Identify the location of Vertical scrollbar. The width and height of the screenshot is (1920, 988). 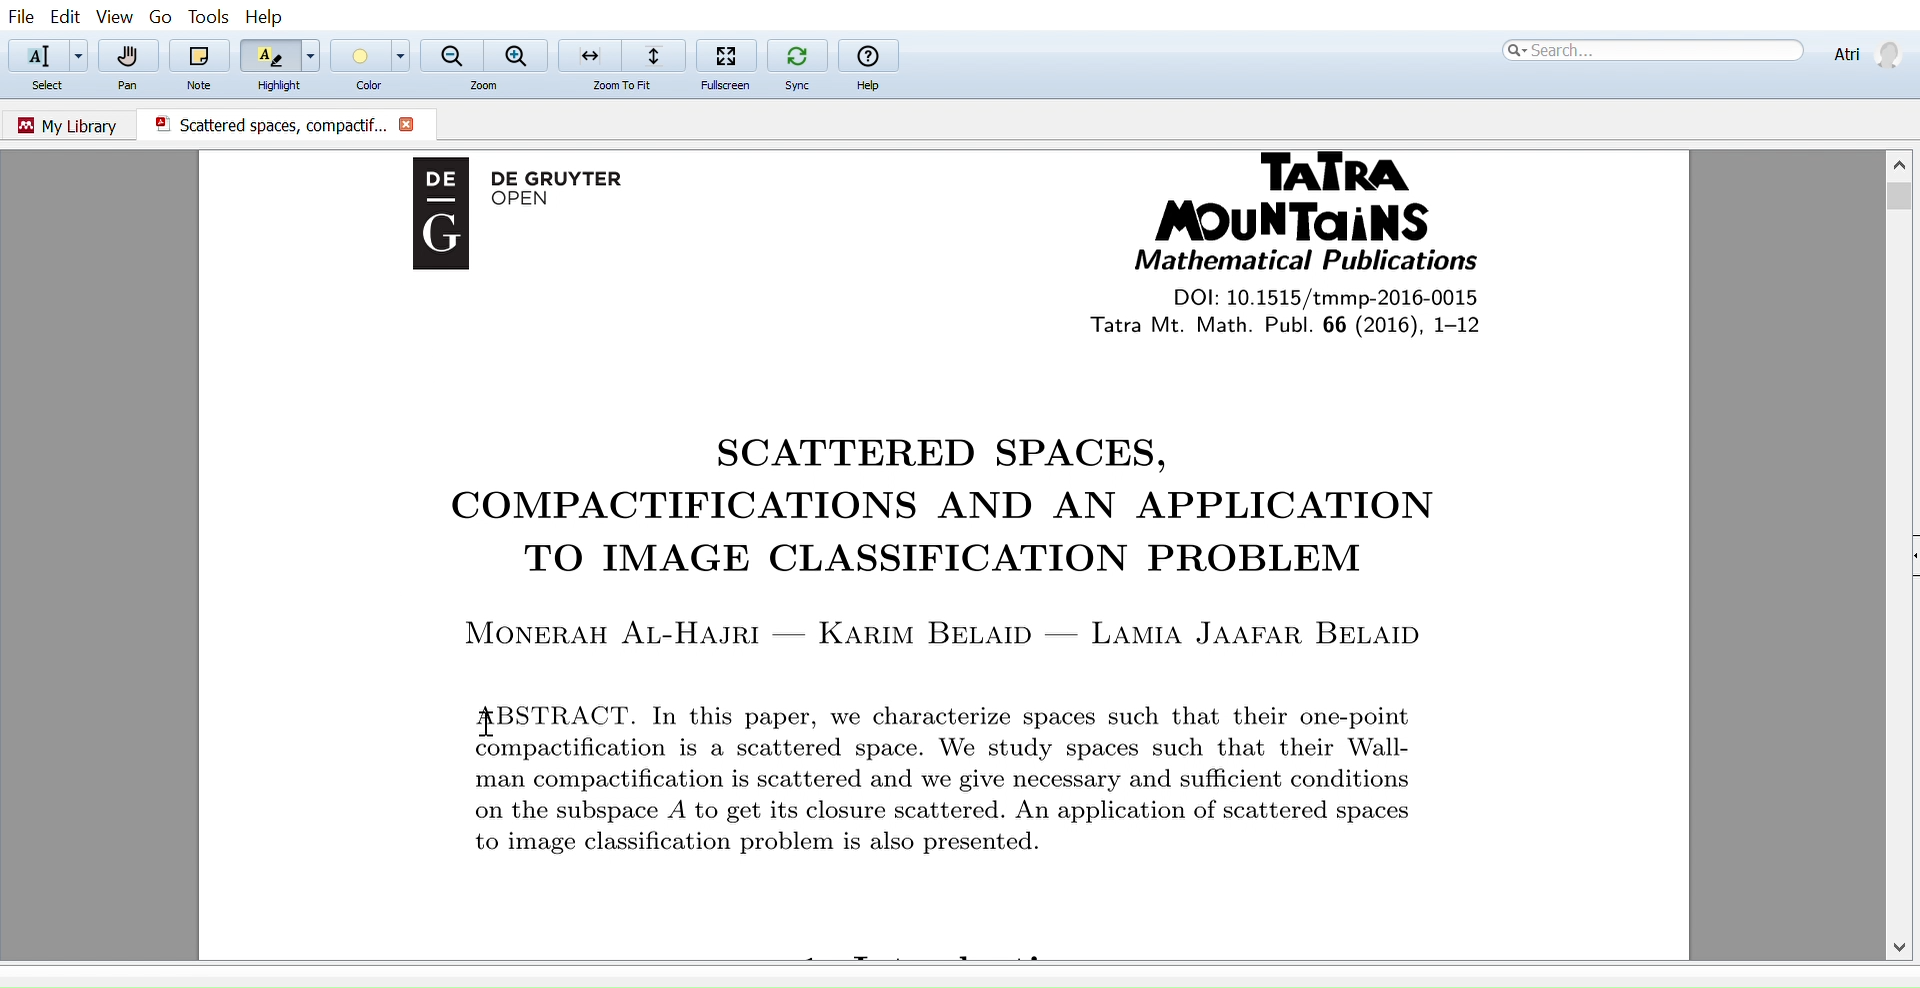
(1902, 199).